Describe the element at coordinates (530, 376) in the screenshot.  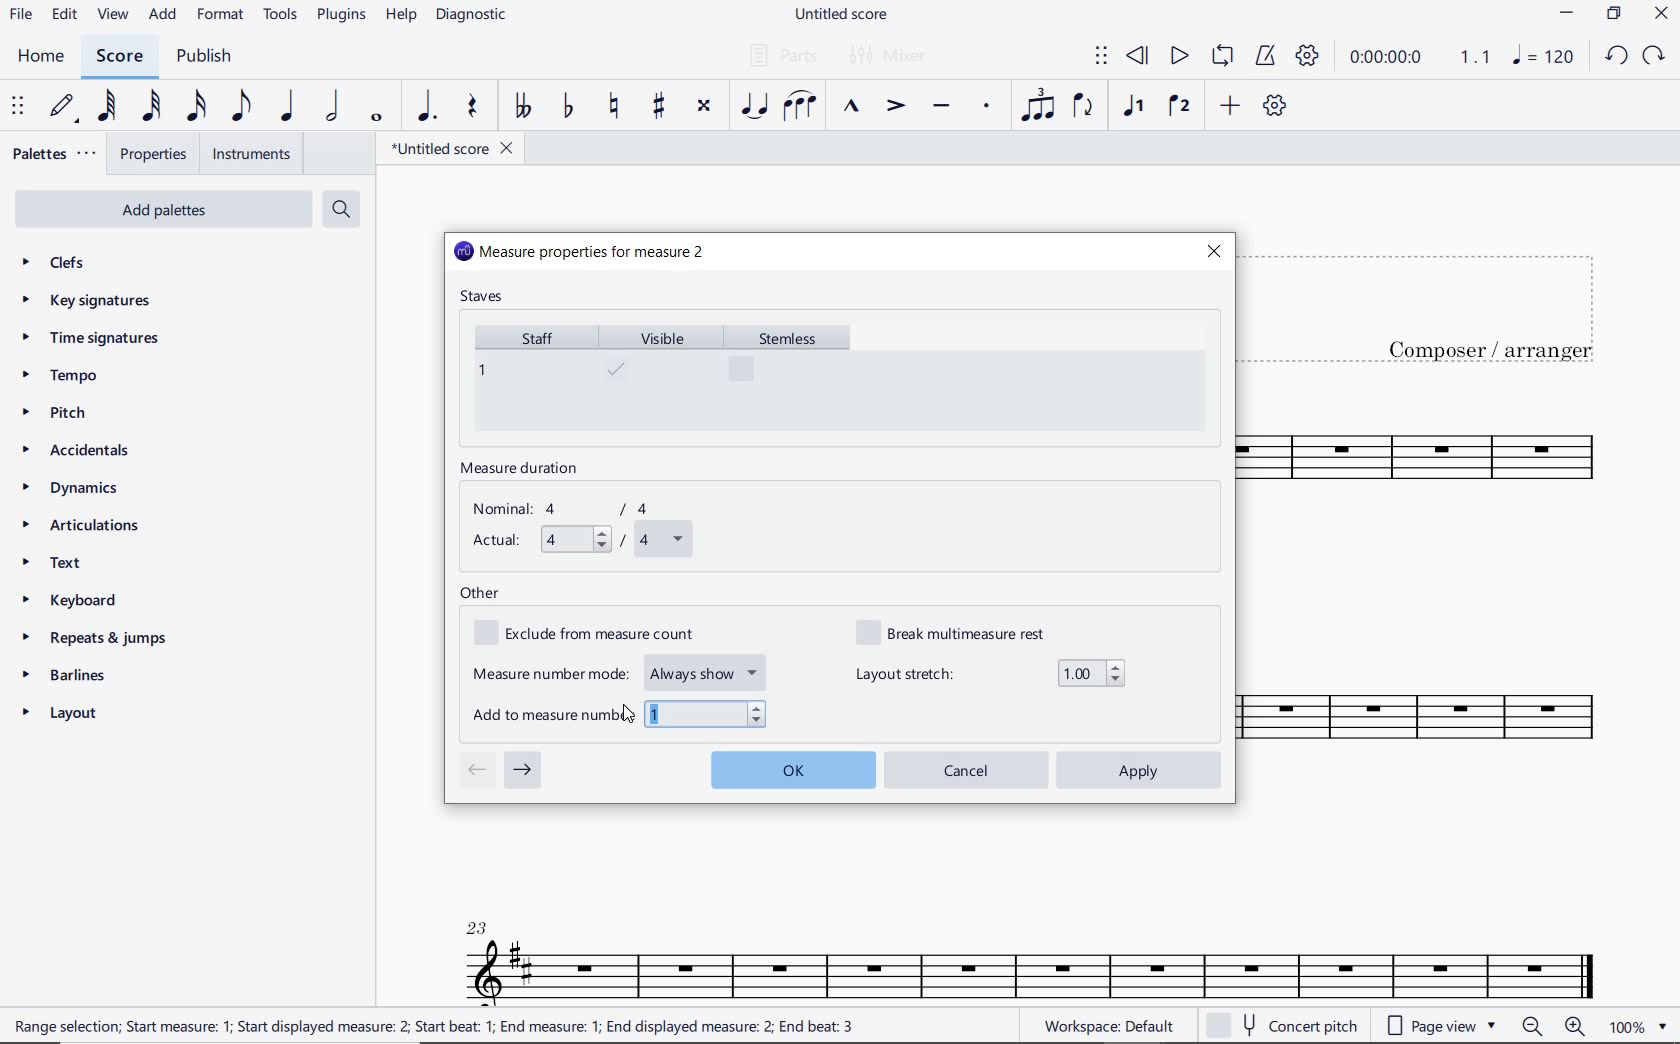
I see `staff` at that location.